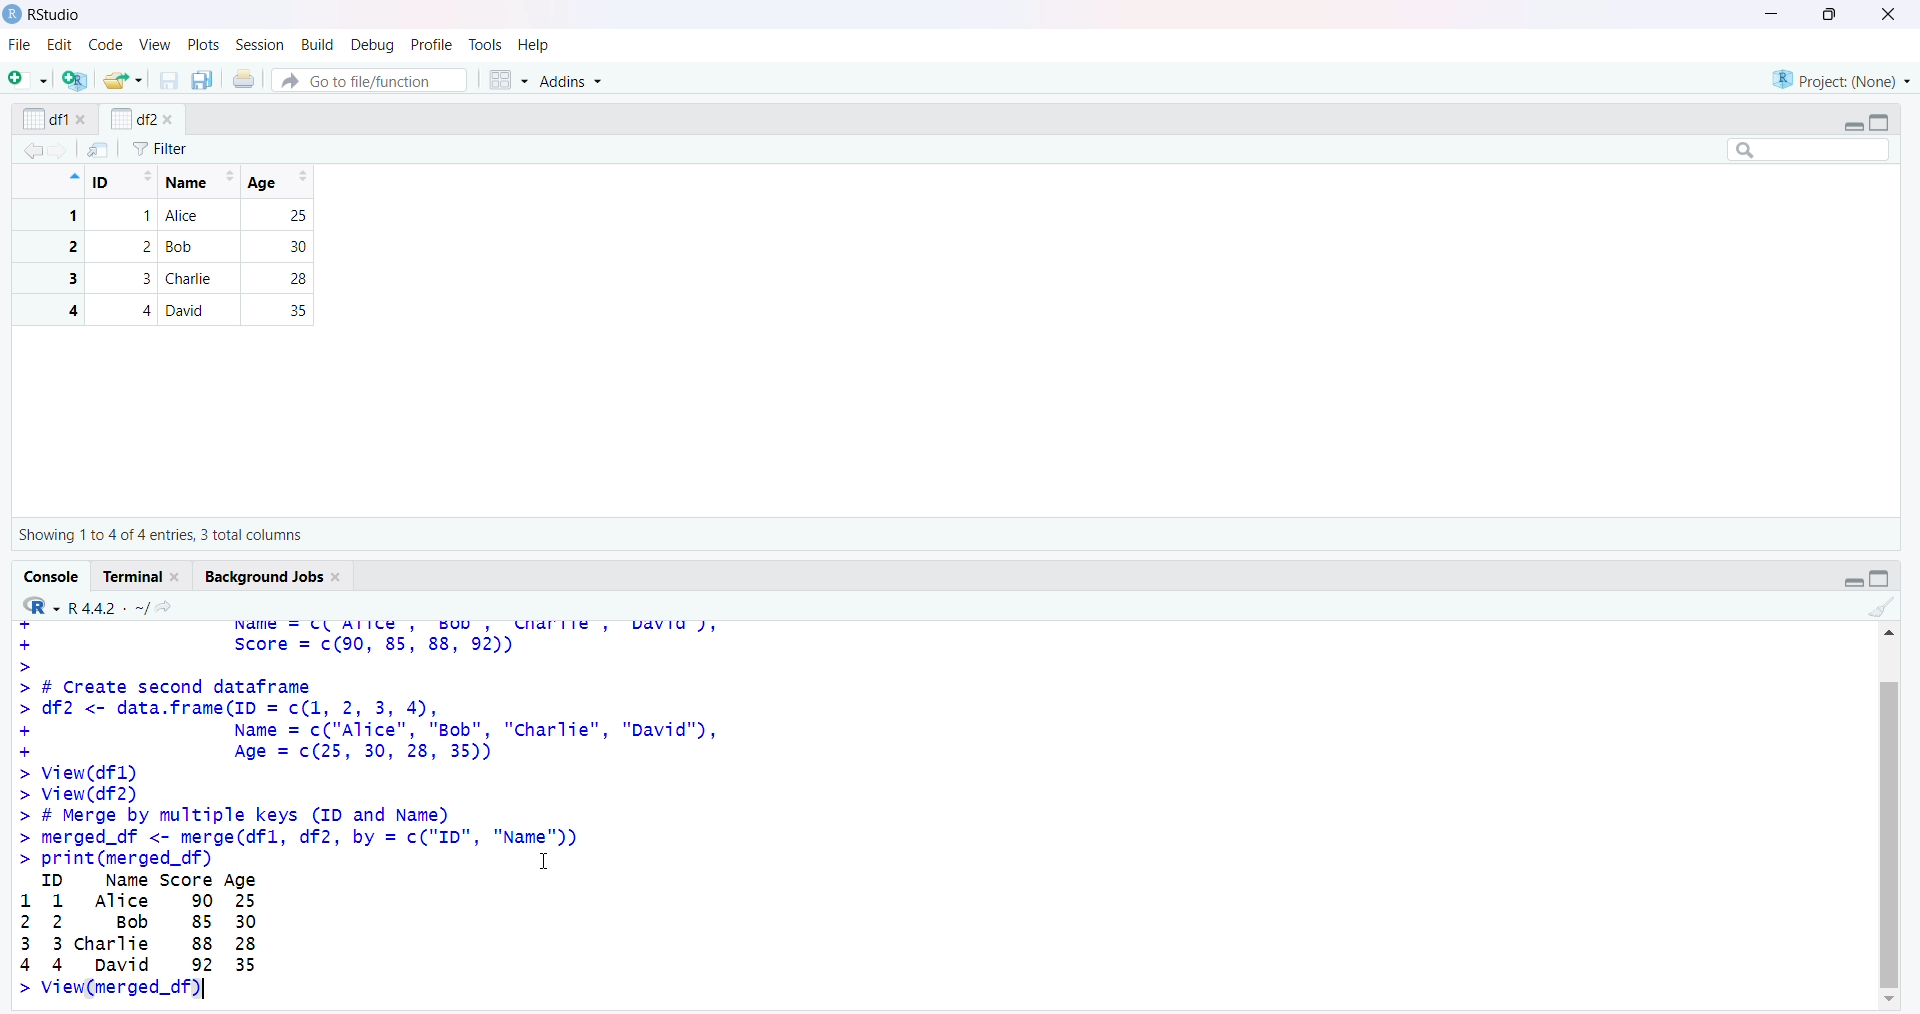 The width and height of the screenshot is (1920, 1014). Describe the element at coordinates (264, 577) in the screenshot. I see `Background jobs` at that location.